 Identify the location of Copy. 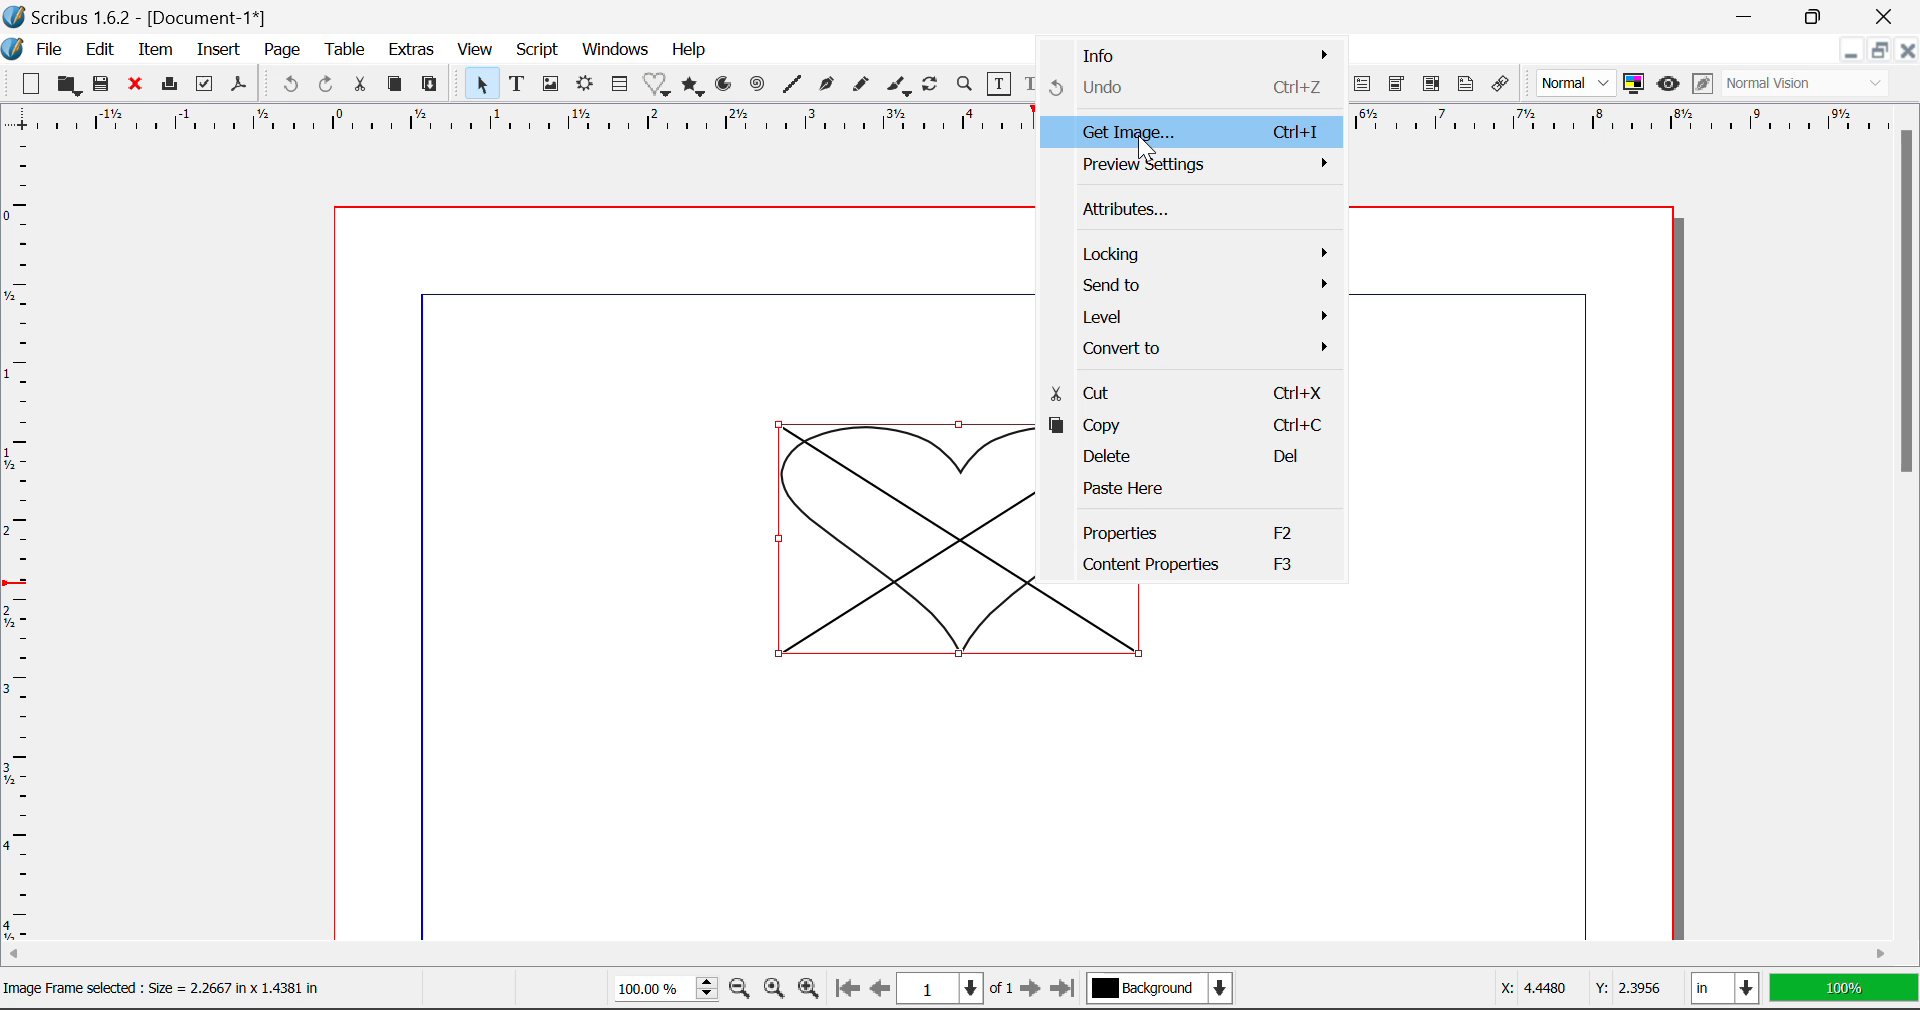
(394, 85).